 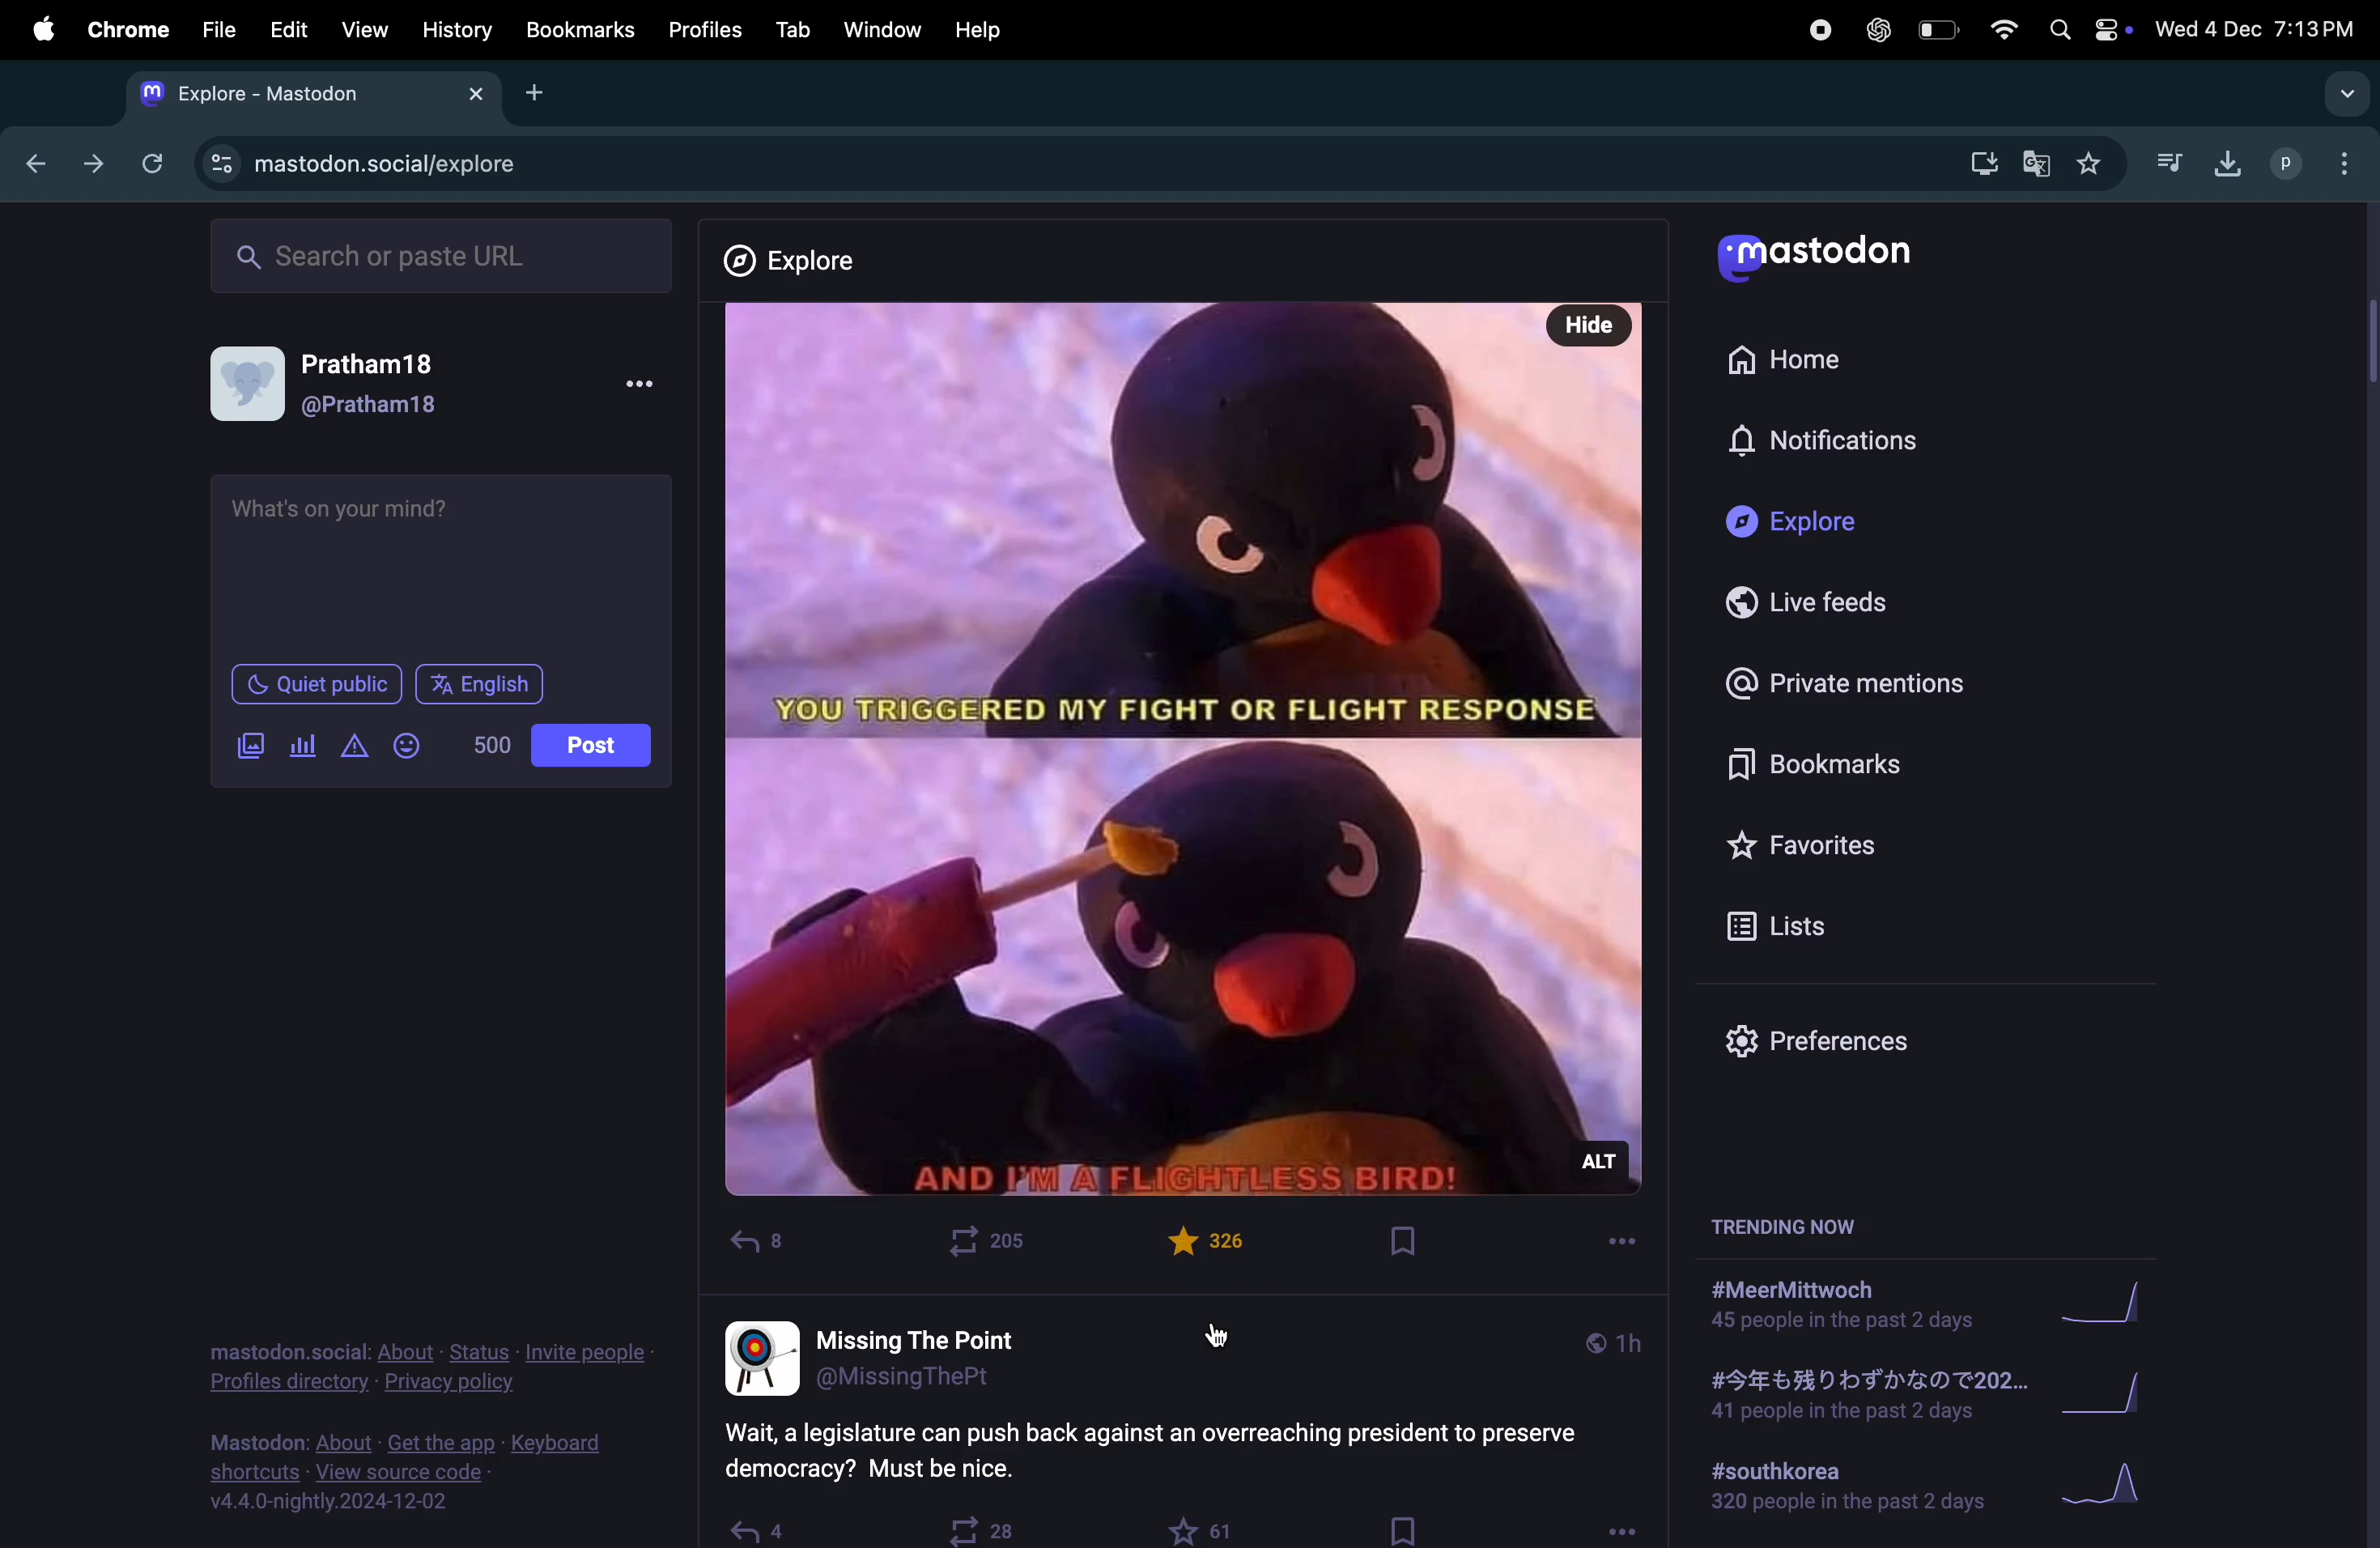 I want to click on Quiet public, so click(x=317, y=683).